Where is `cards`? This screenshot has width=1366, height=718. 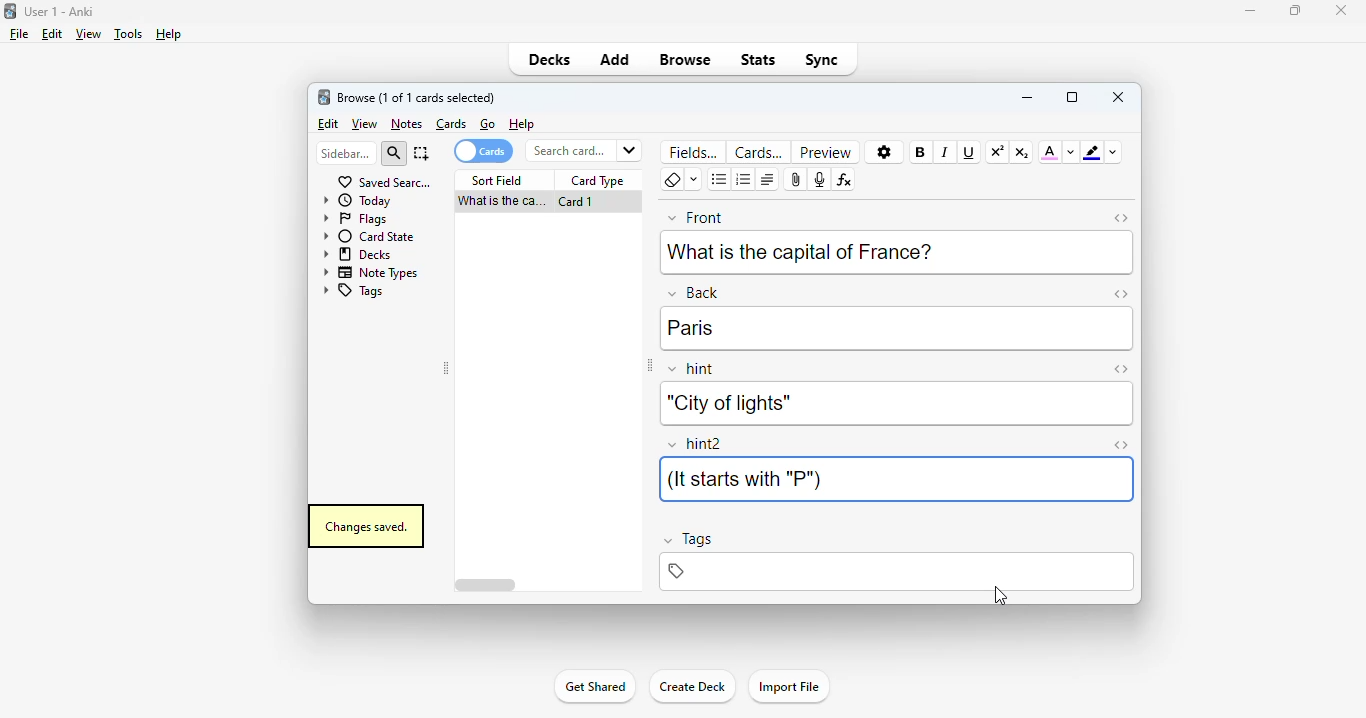 cards is located at coordinates (452, 124).